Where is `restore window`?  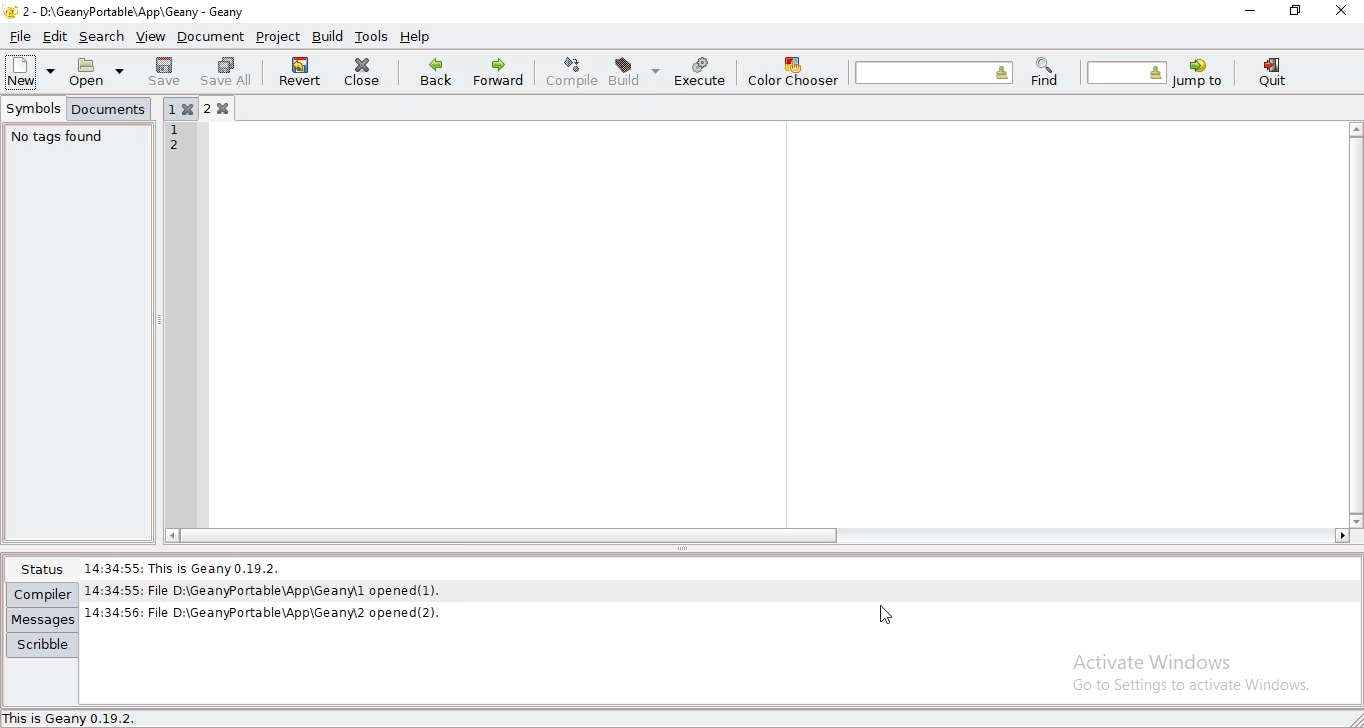 restore window is located at coordinates (1296, 10).